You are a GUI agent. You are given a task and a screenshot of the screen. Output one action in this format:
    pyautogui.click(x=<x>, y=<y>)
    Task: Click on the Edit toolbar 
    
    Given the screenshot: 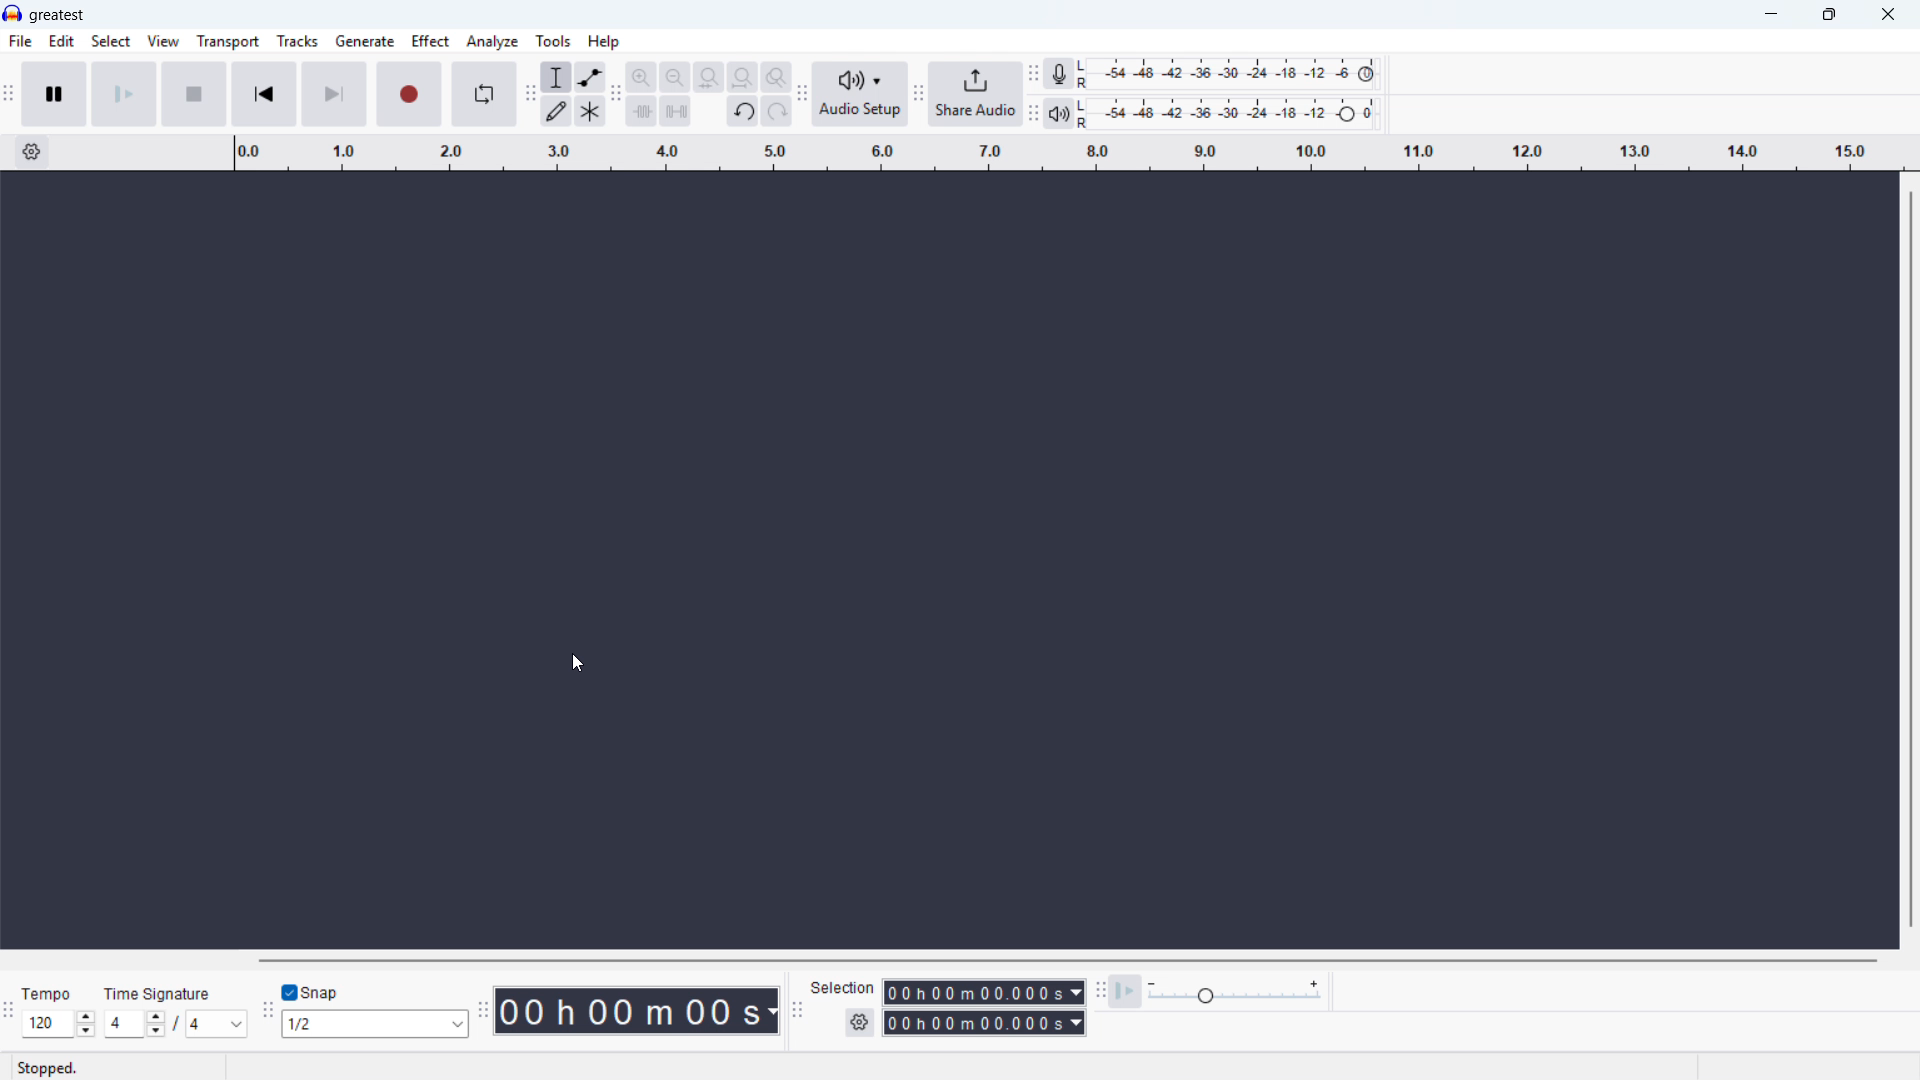 What is the action you would take?
    pyautogui.click(x=618, y=96)
    